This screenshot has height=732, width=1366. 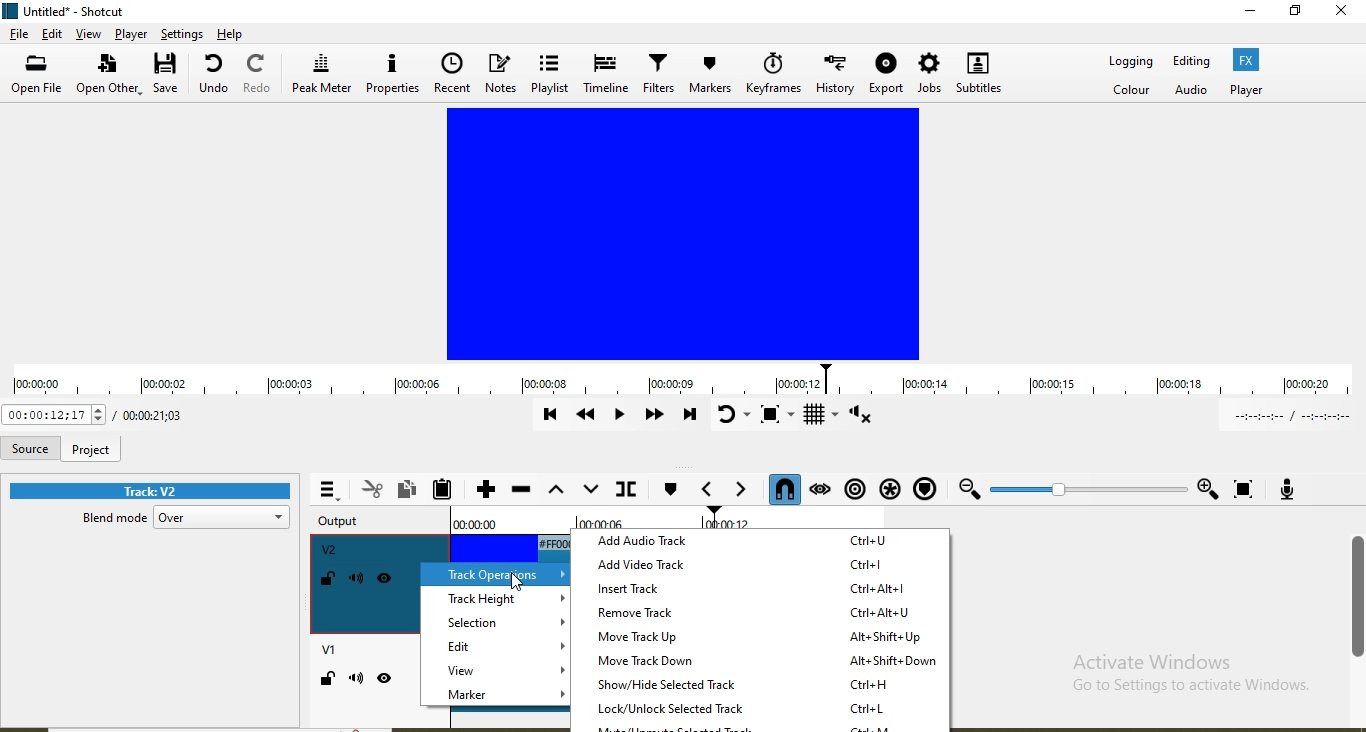 I want to click on create/edit marker, so click(x=673, y=490).